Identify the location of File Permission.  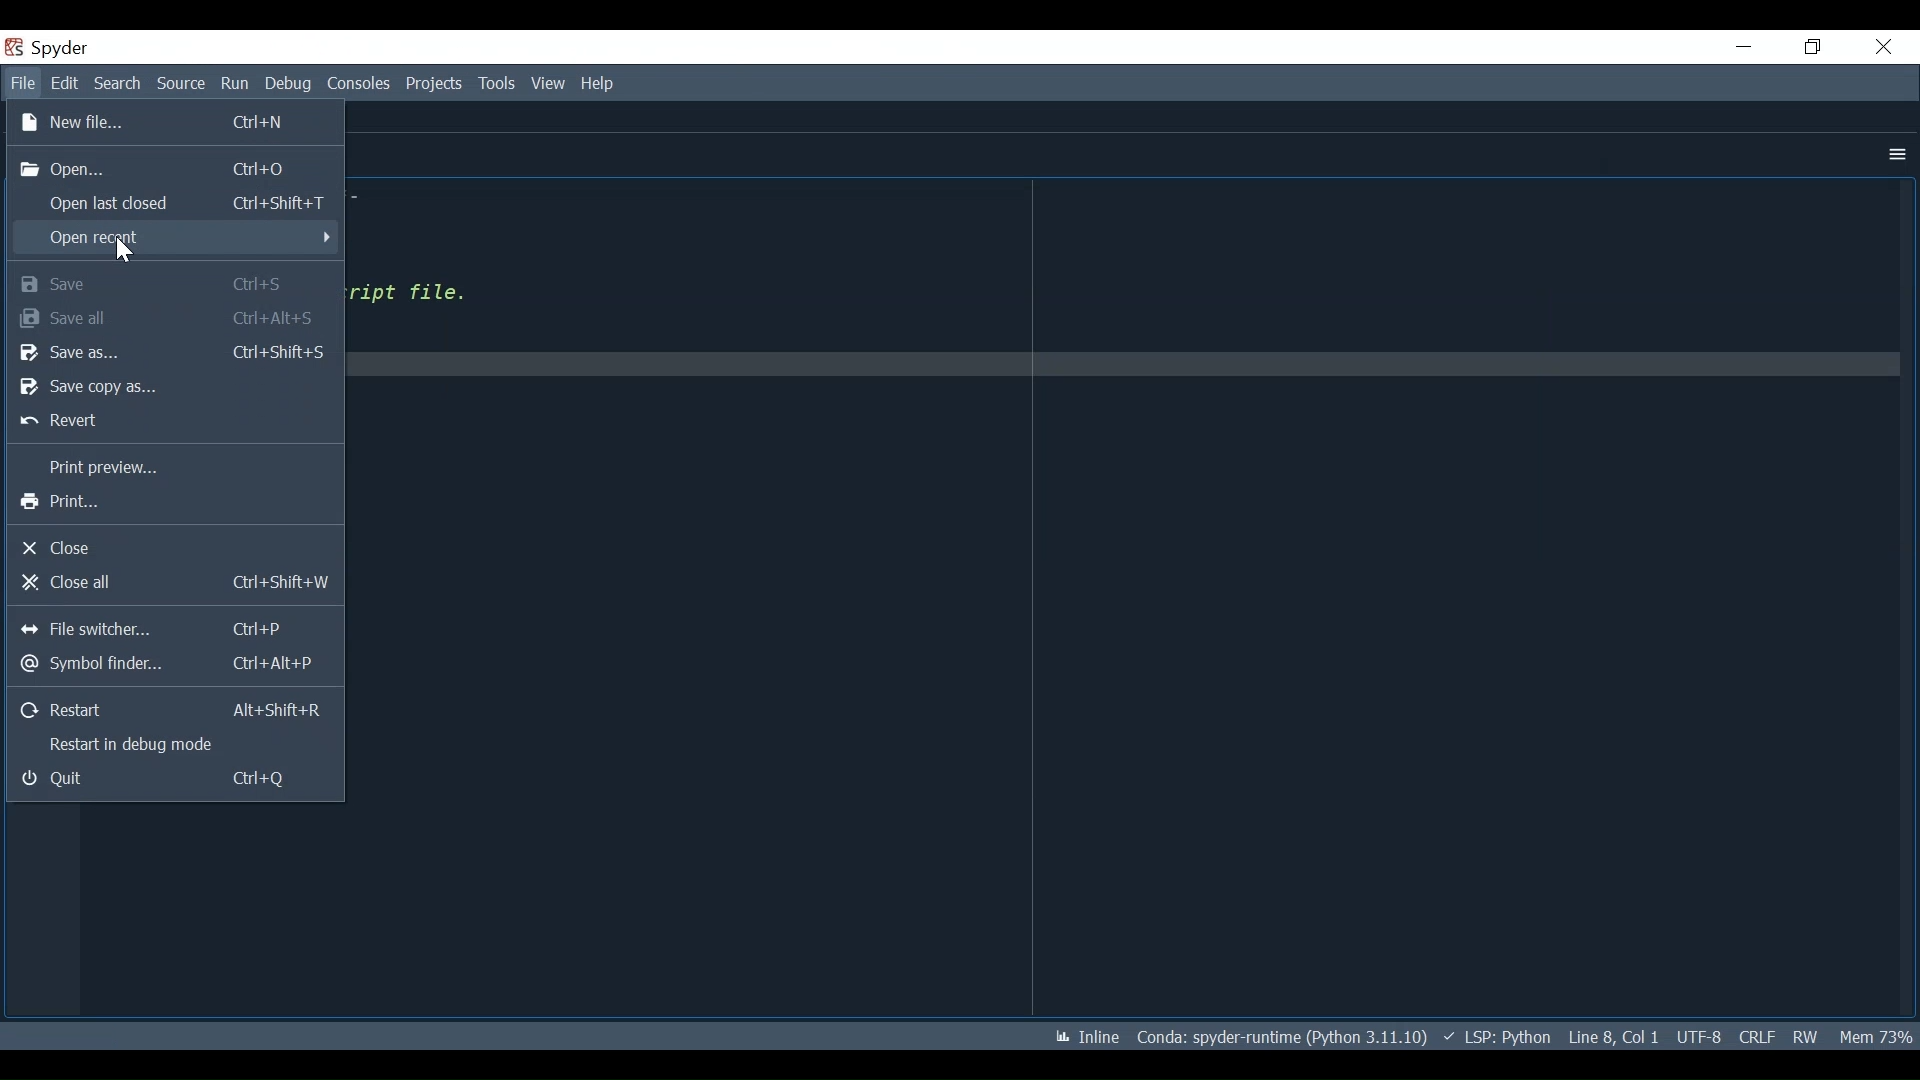
(1807, 1036).